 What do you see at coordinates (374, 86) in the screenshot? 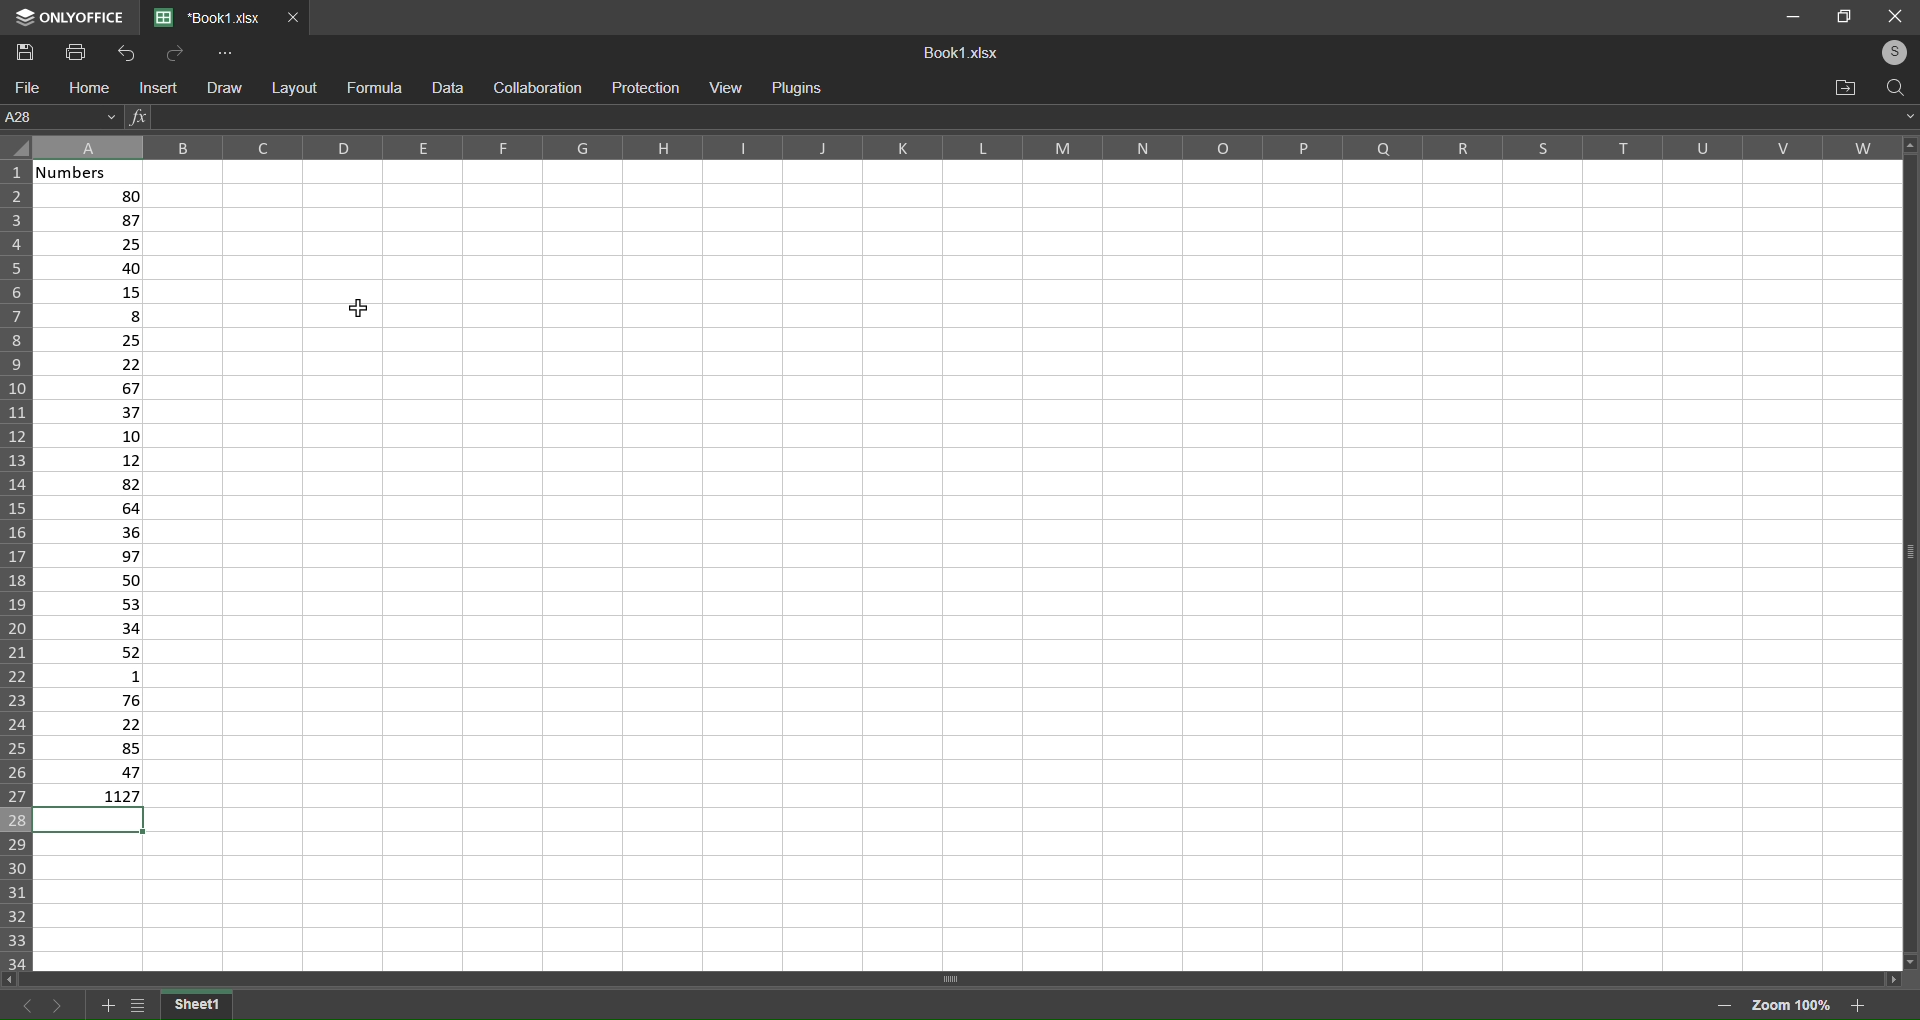
I see `formula` at bounding box center [374, 86].